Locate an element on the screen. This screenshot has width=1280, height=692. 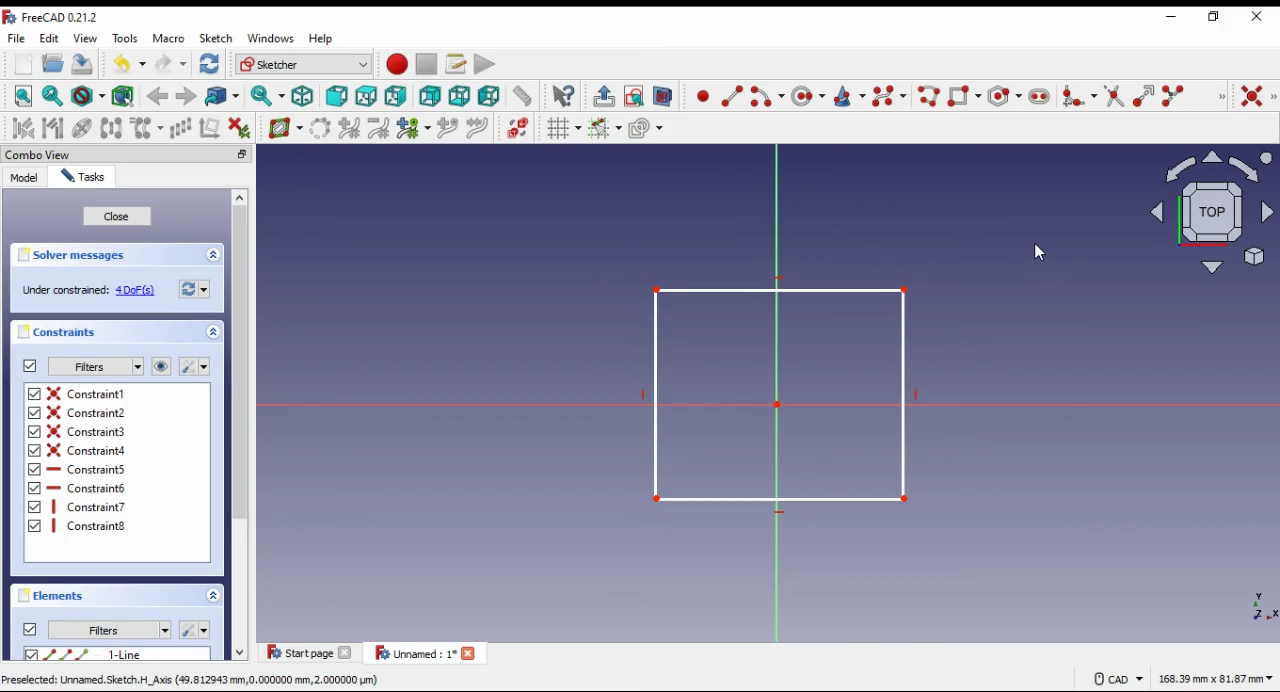
‘Under constrained: is located at coordinates (65, 291).